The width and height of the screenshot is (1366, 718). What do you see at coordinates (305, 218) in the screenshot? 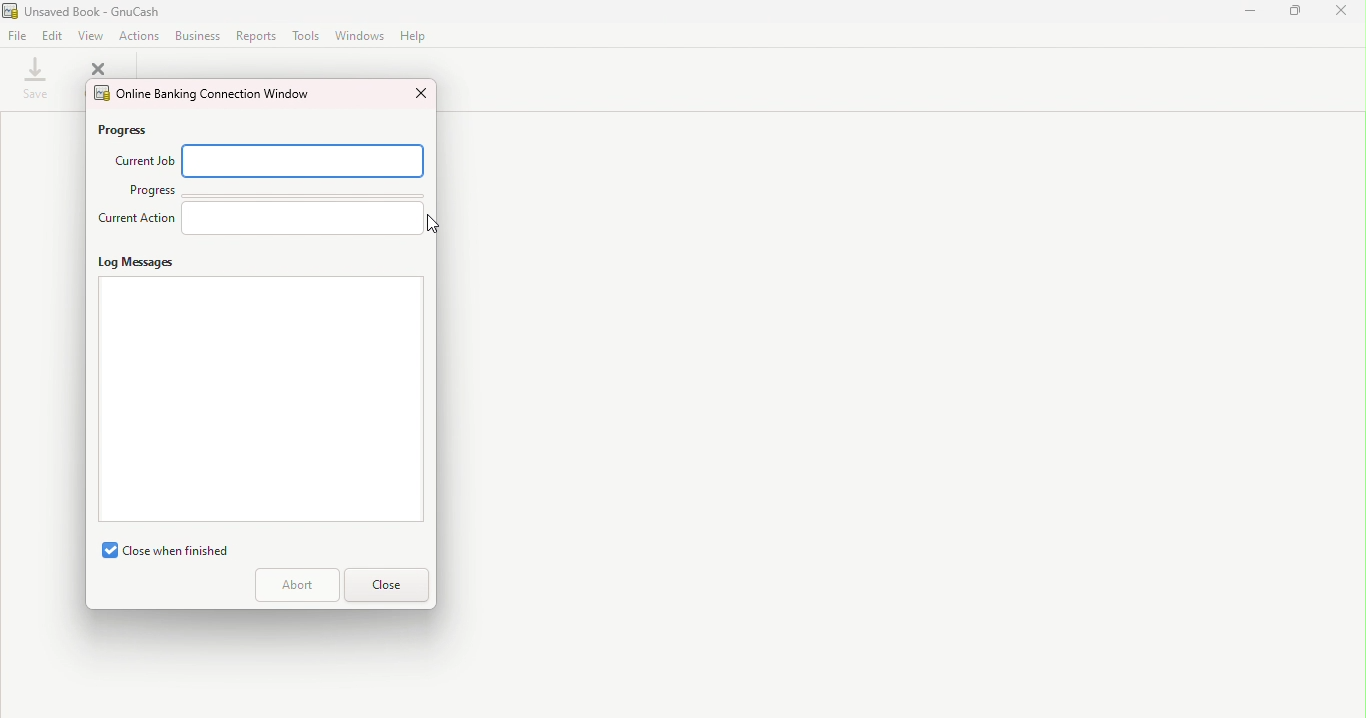
I see `Text box` at bounding box center [305, 218].